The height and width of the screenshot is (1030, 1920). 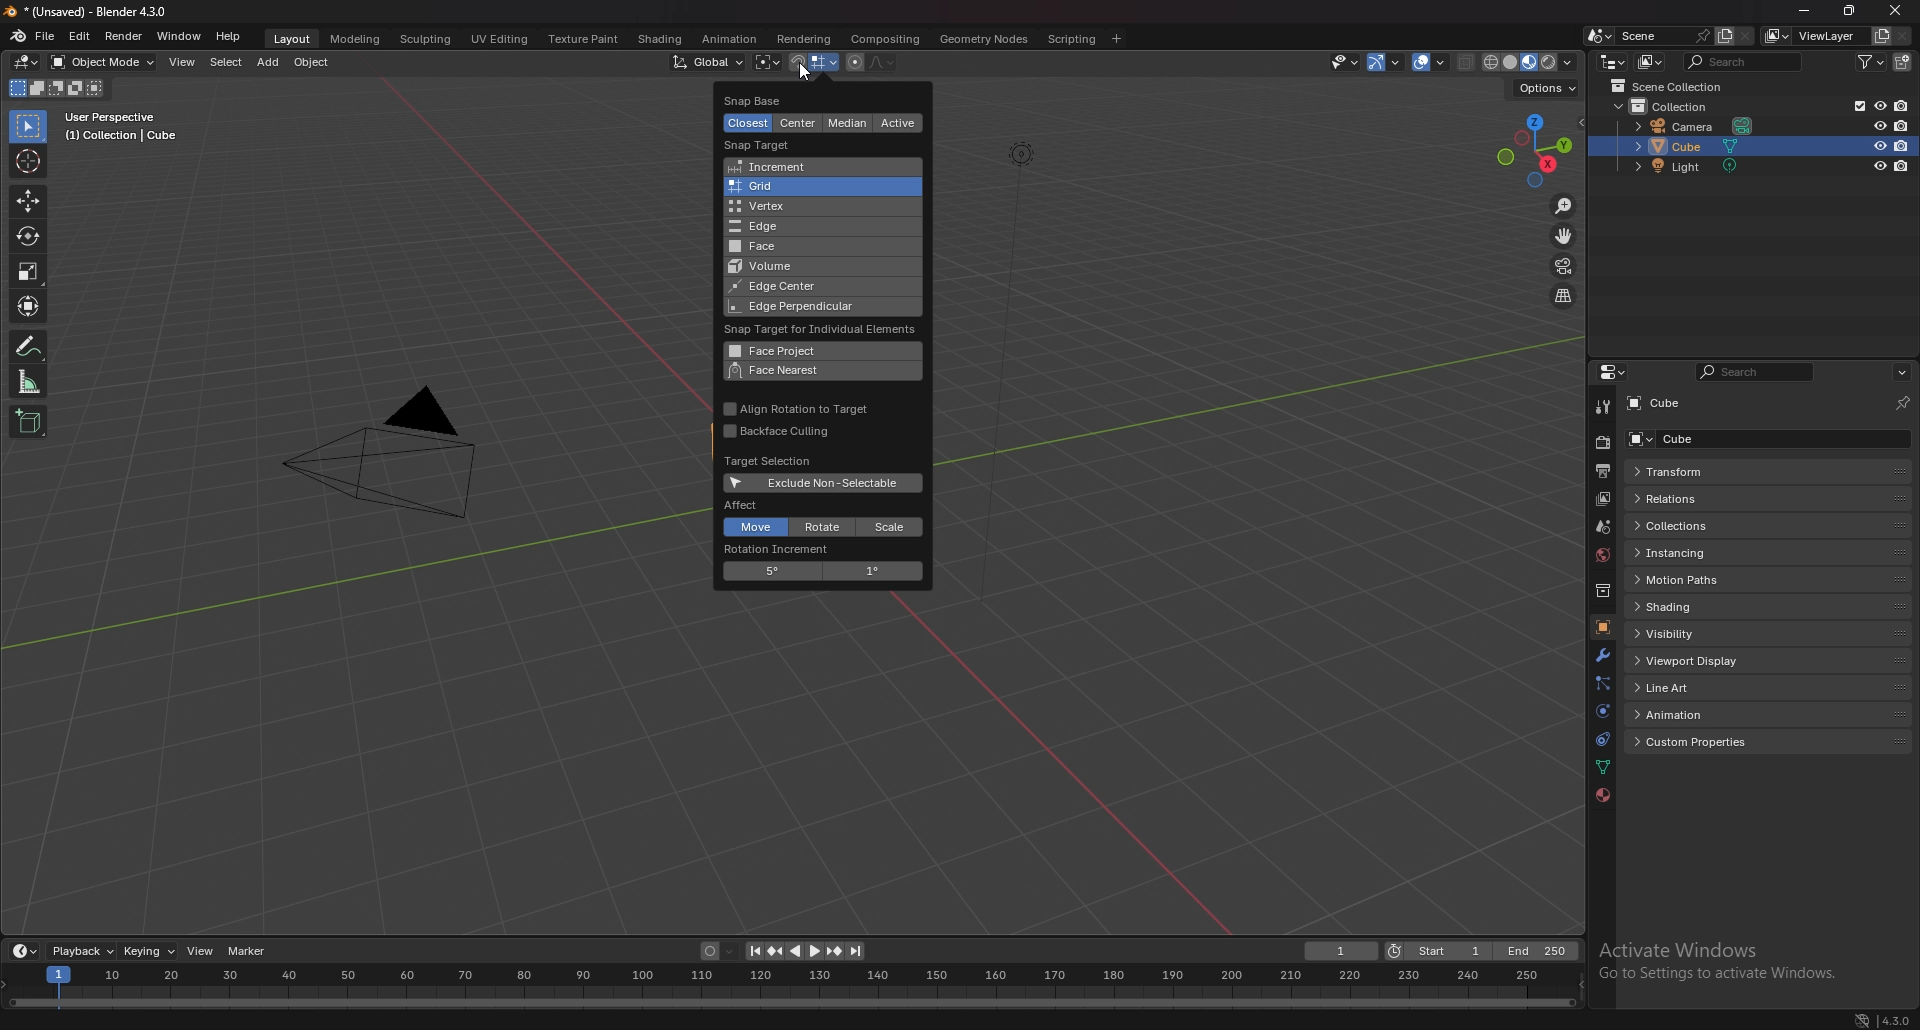 I want to click on animation, so click(x=730, y=40).